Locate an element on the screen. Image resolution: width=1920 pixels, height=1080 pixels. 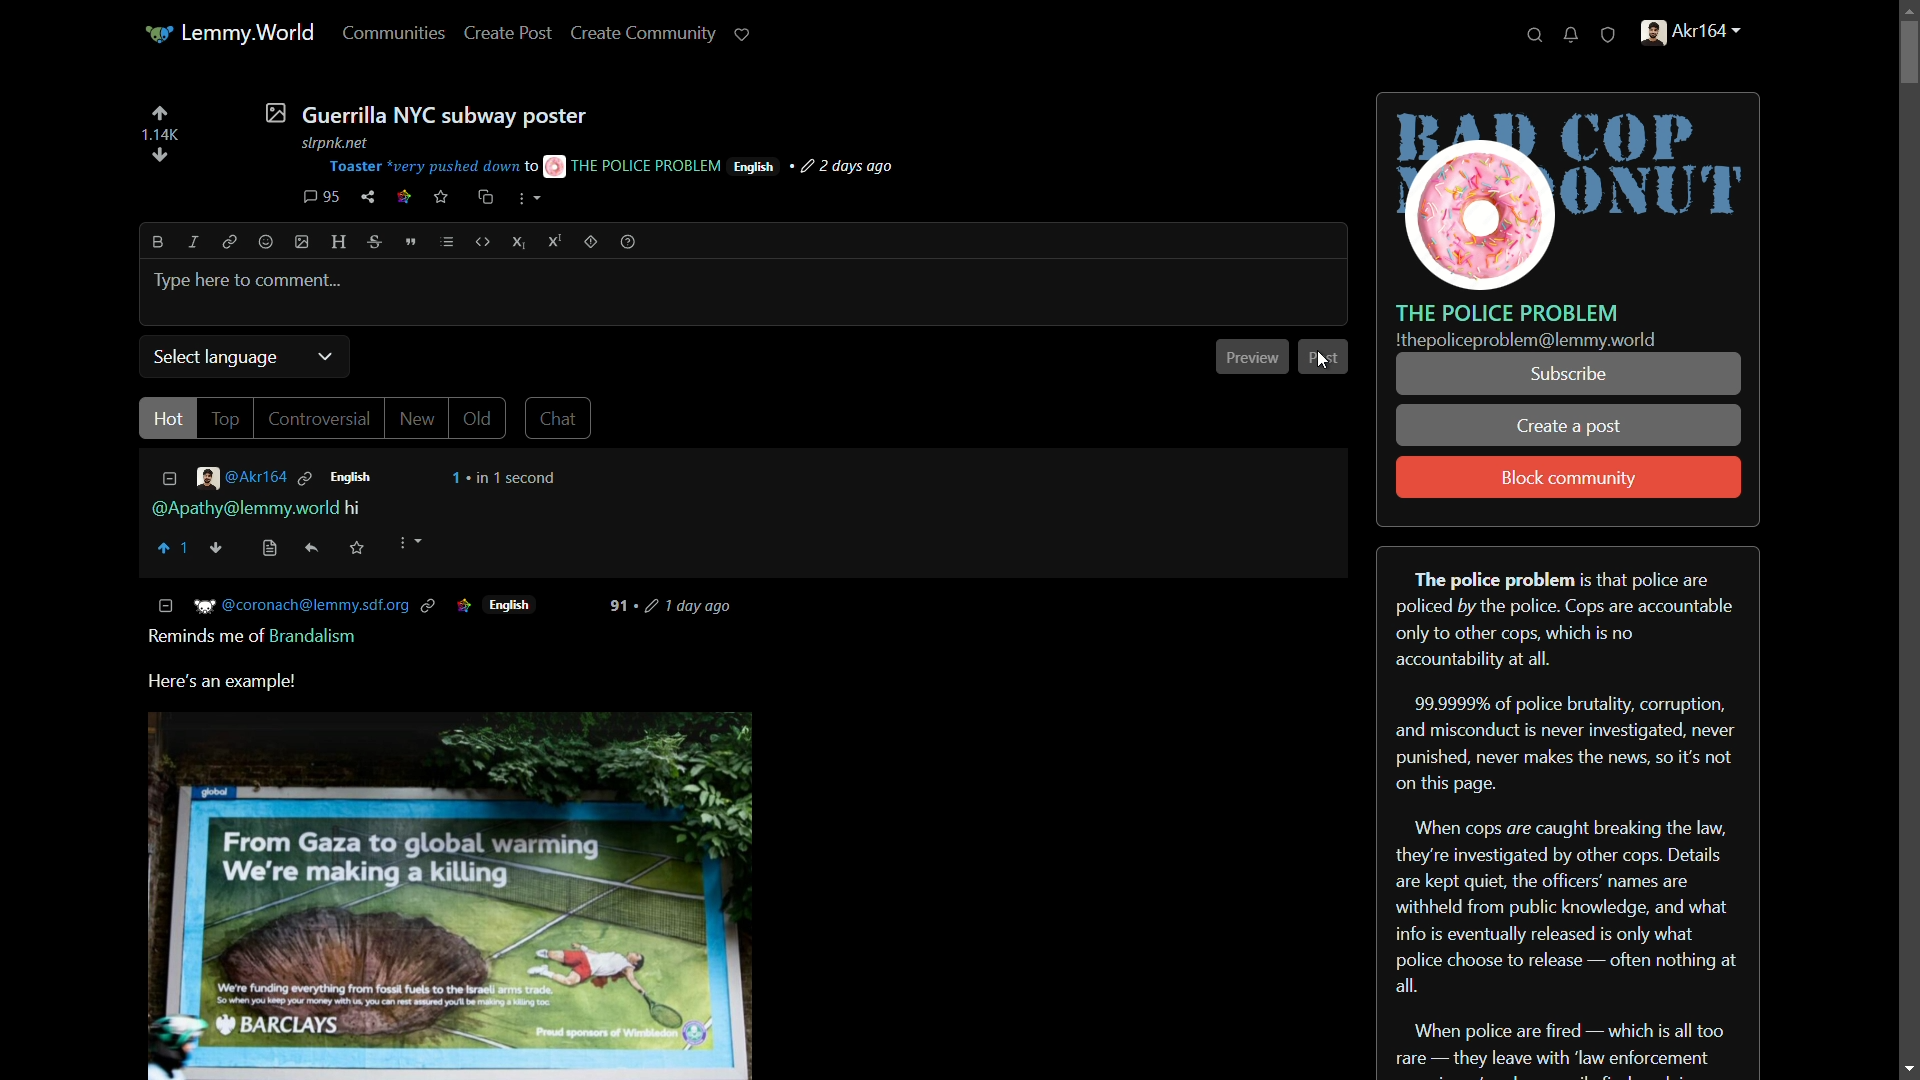
link is located at coordinates (226, 241).